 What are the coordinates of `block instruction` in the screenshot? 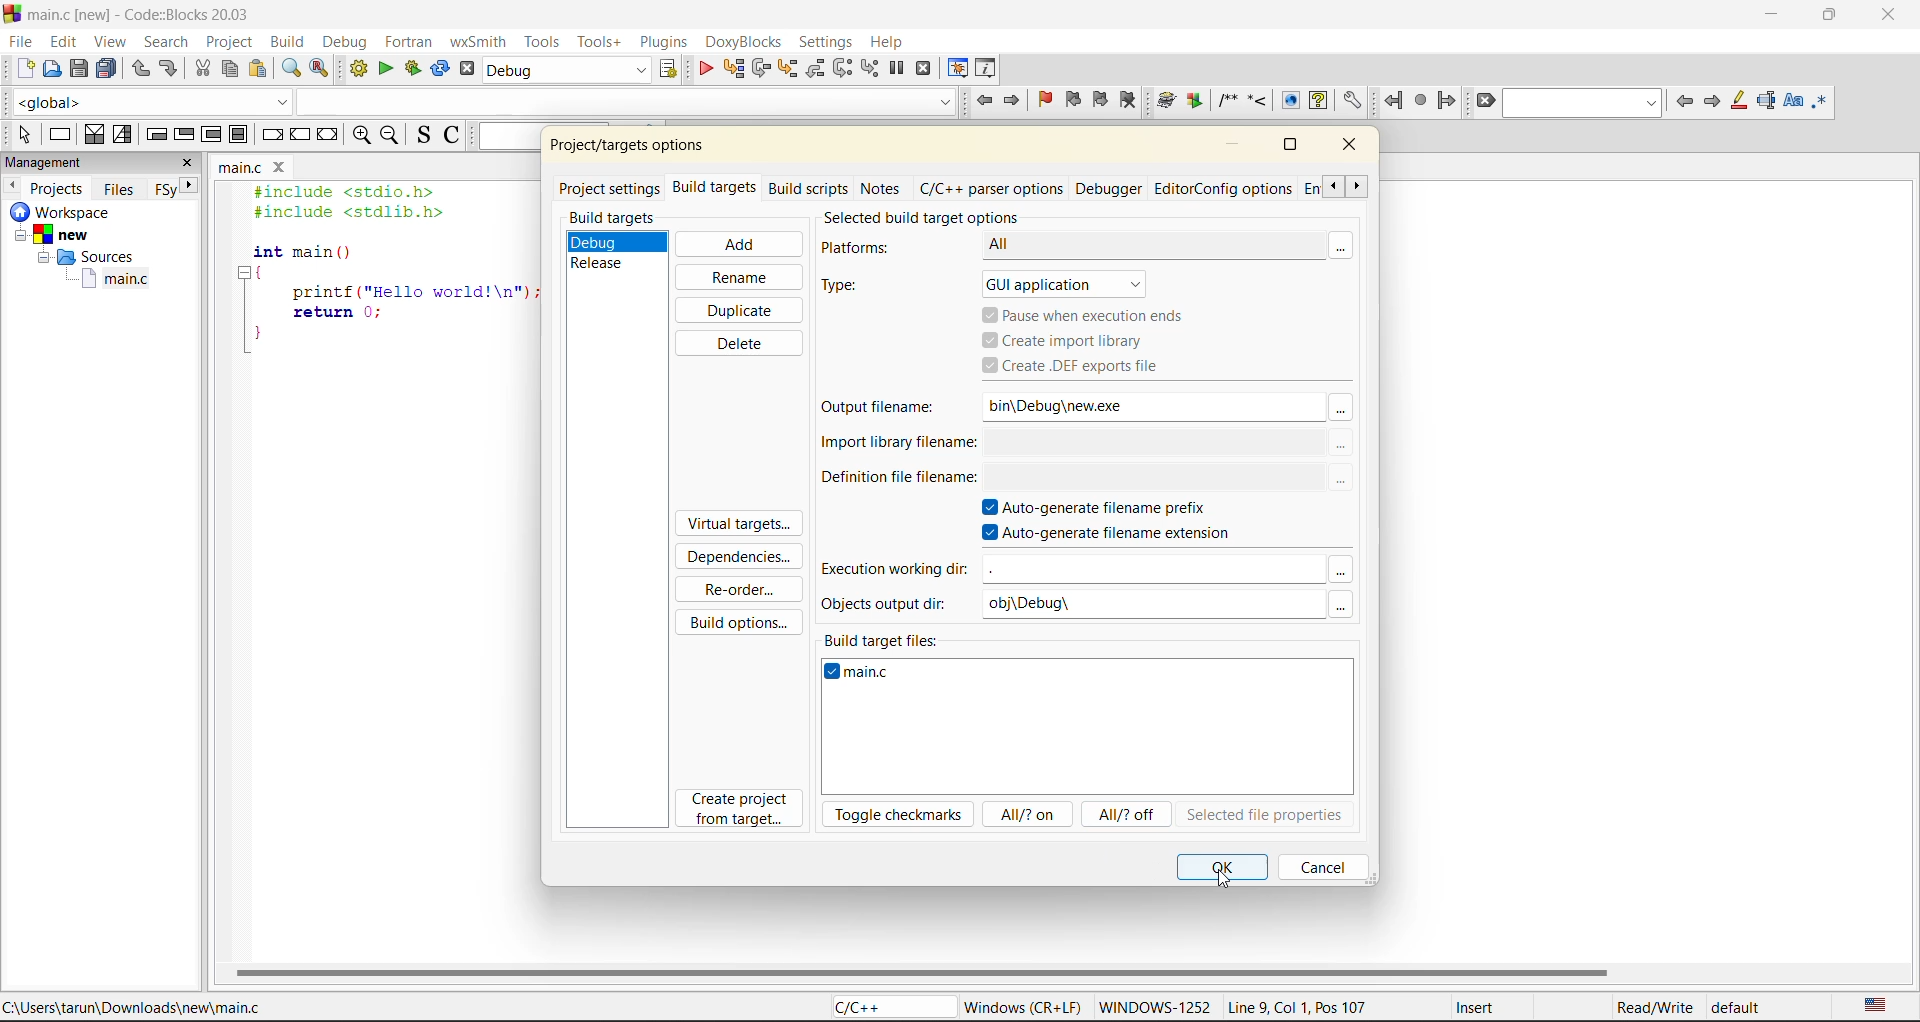 It's located at (241, 133).